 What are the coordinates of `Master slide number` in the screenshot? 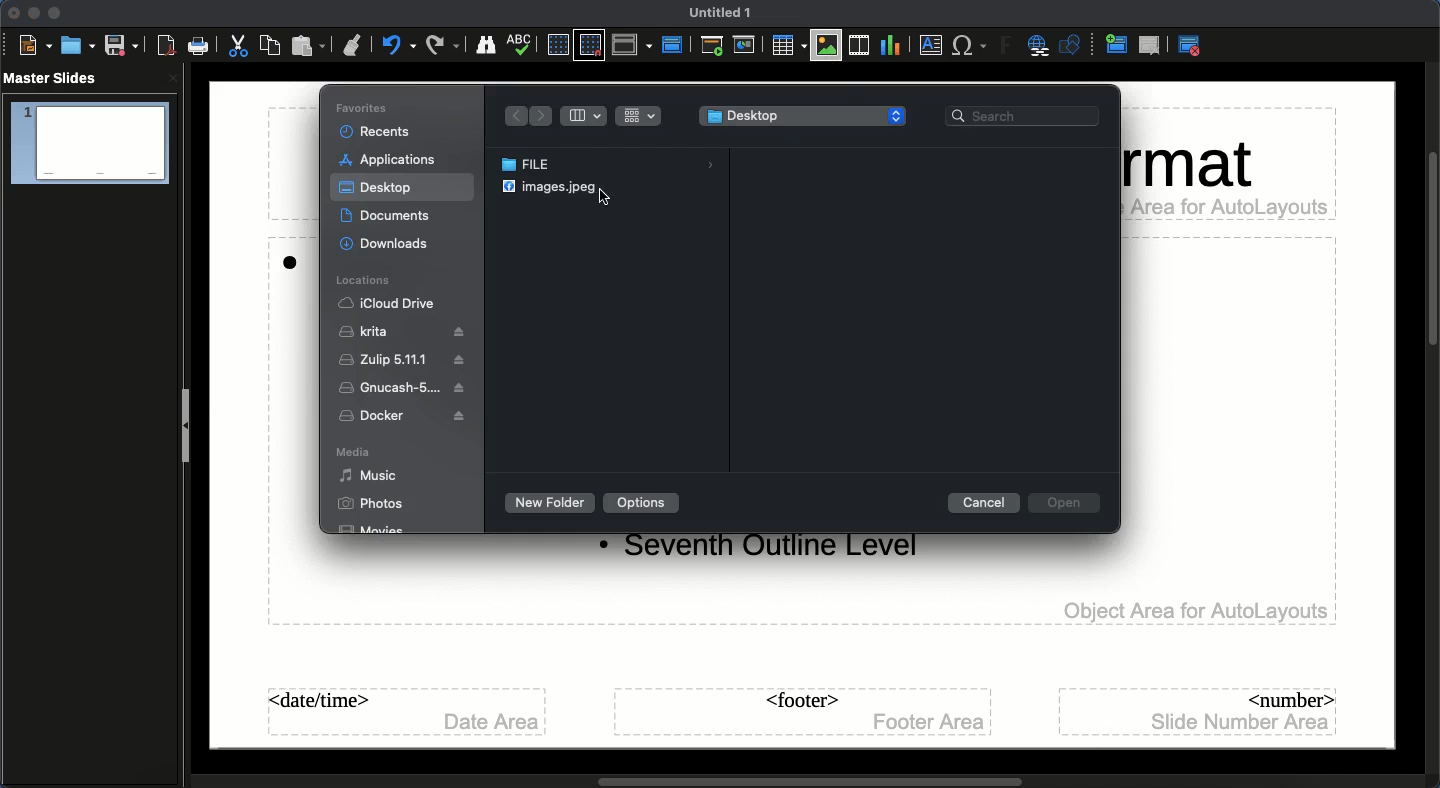 It's located at (1201, 712).